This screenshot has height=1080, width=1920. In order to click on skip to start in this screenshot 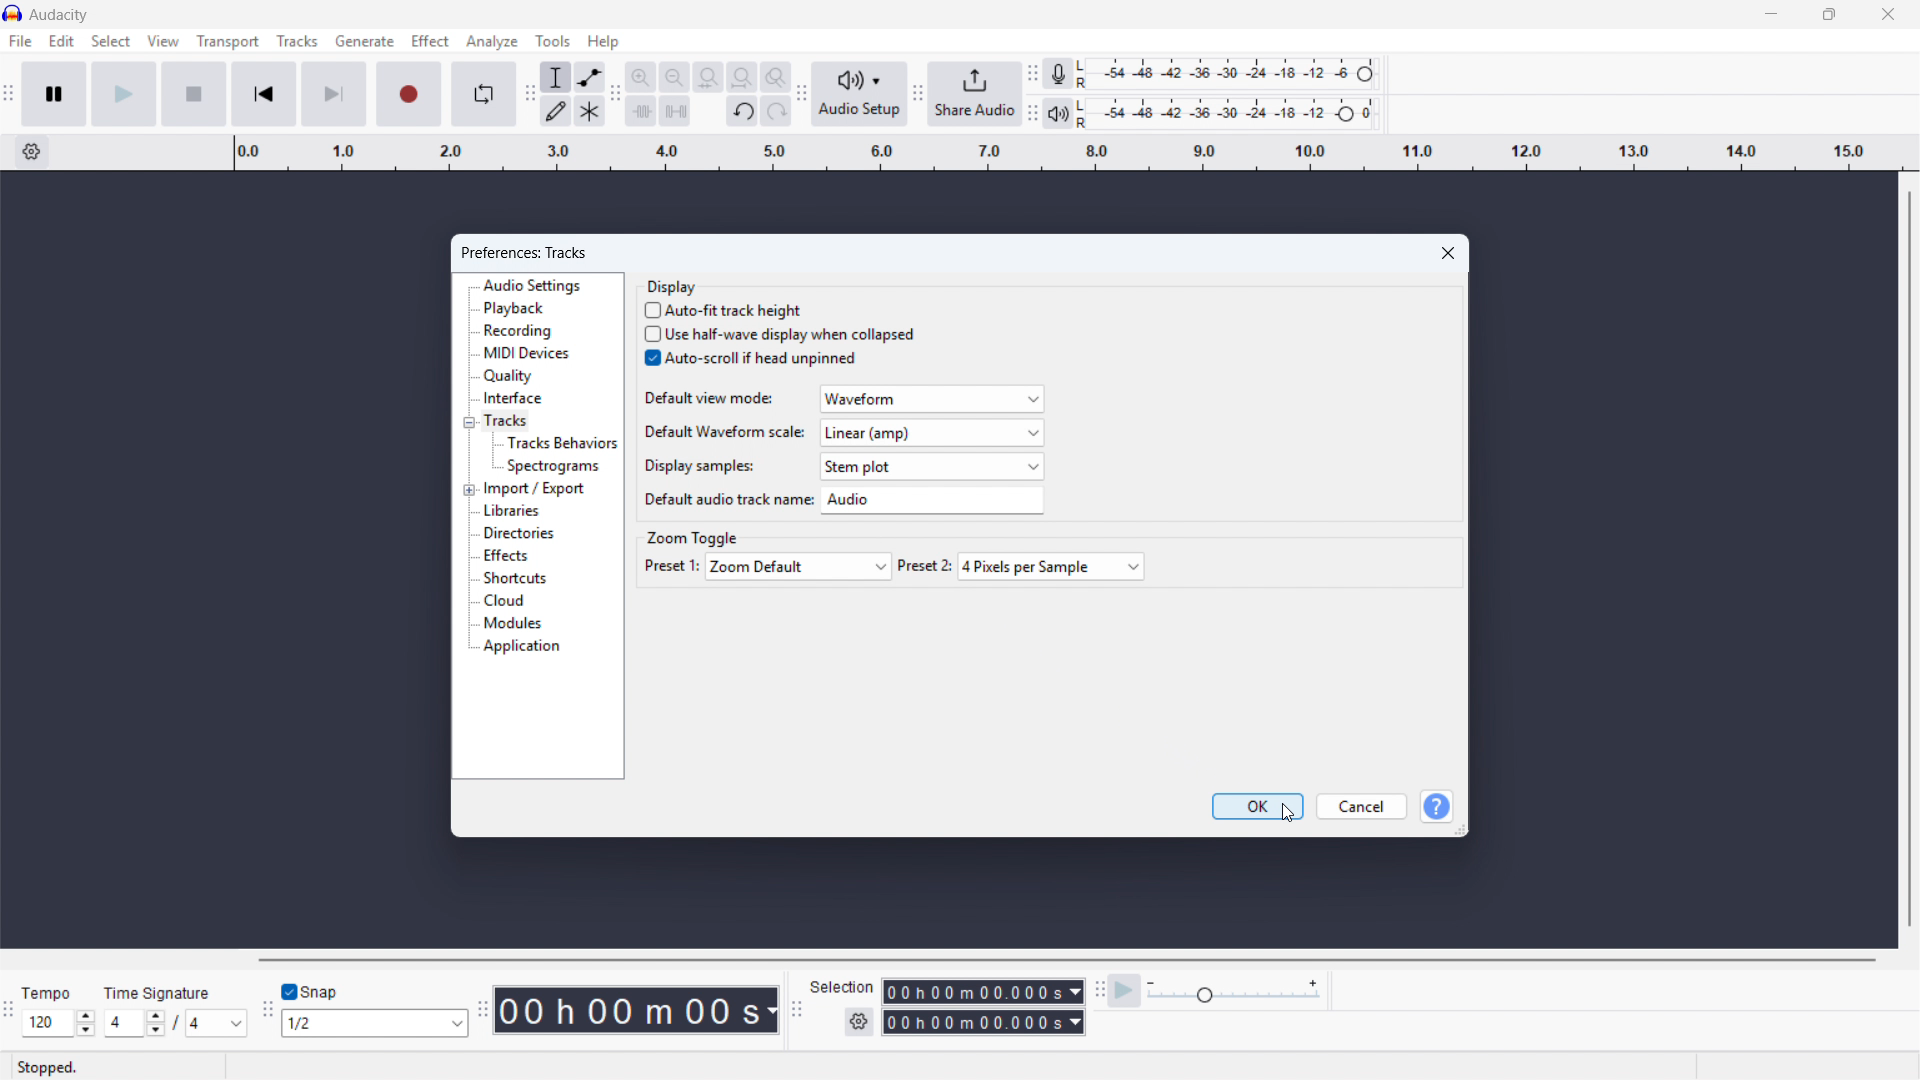, I will do `click(264, 93)`.